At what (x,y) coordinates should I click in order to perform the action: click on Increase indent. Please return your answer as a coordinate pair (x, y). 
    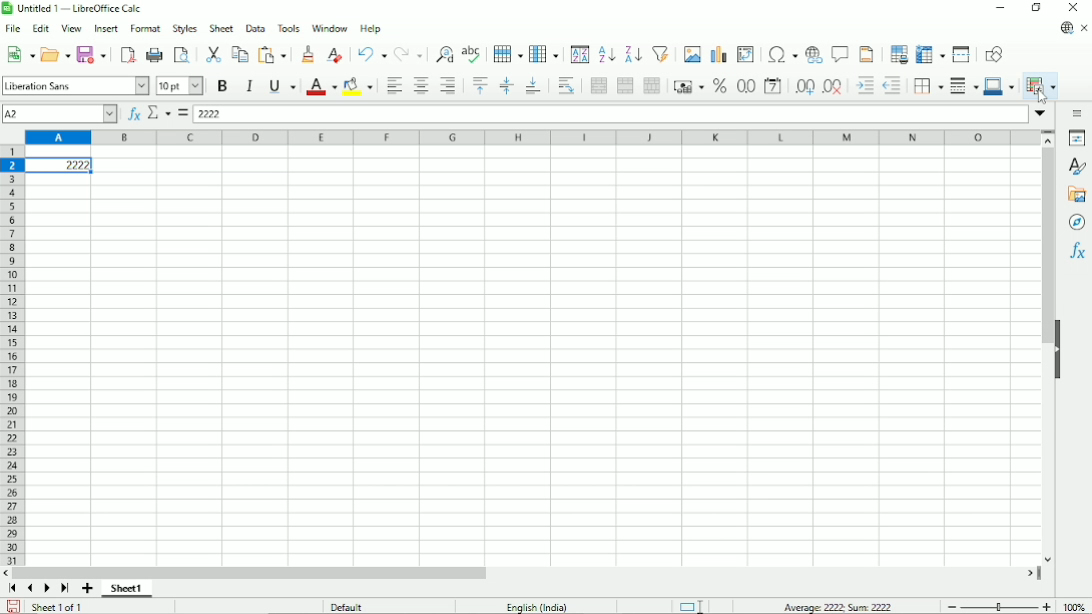
    Looking at the image, I should click on (864, 86).